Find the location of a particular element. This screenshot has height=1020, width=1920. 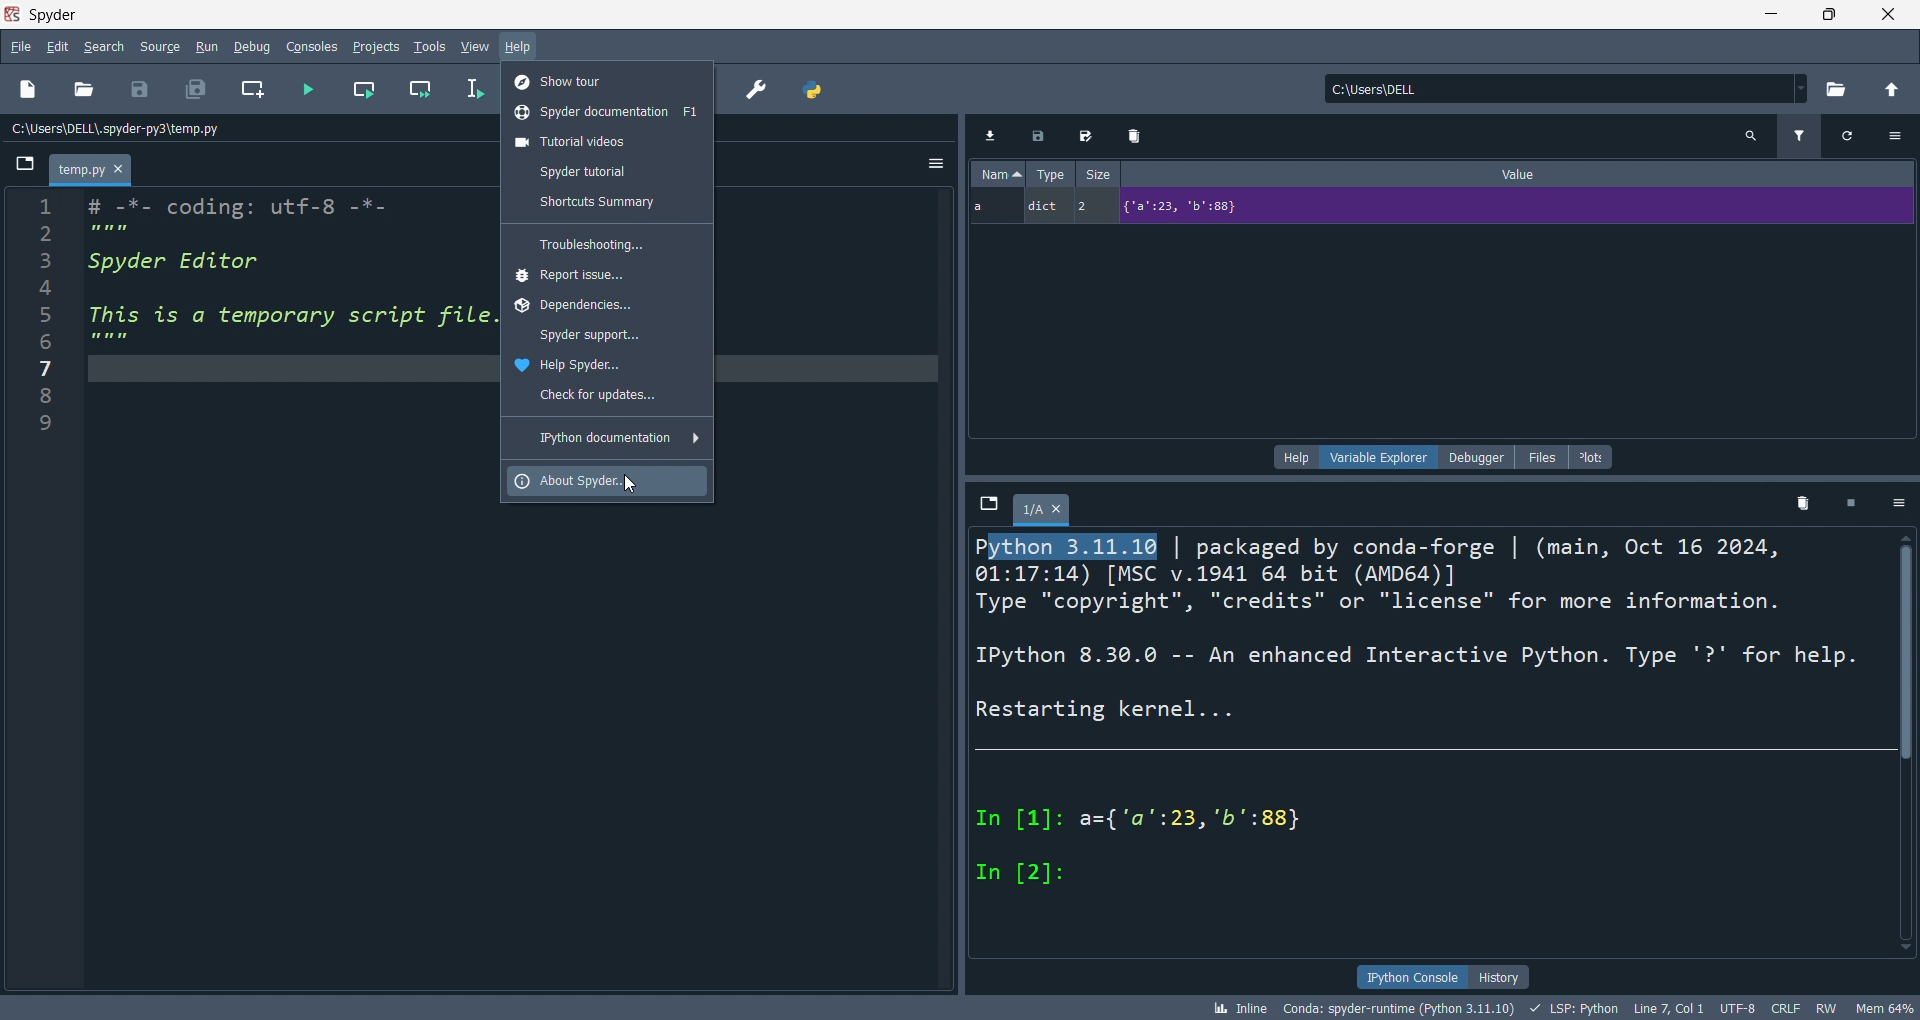

Value is located at coordinates (1518, 173).